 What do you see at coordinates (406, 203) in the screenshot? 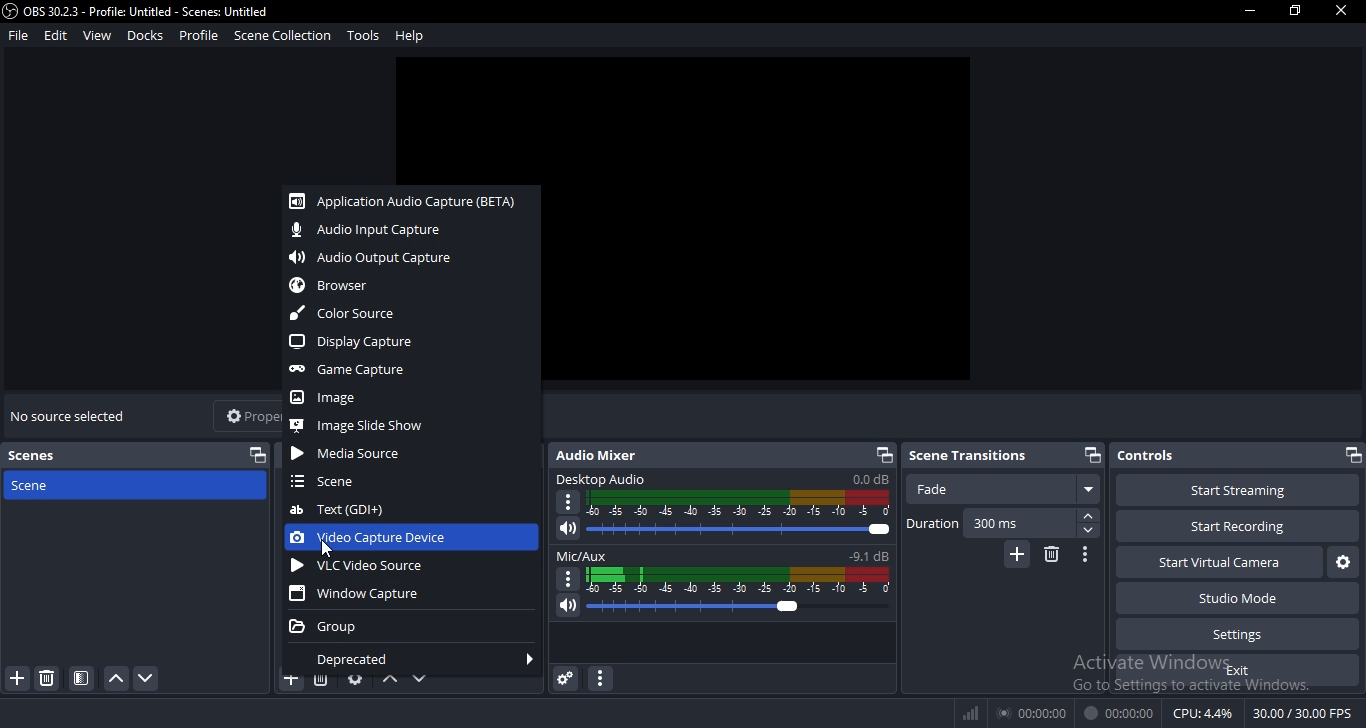
I see `appication audio capture (BETA)` at bounding box center [406, 203].